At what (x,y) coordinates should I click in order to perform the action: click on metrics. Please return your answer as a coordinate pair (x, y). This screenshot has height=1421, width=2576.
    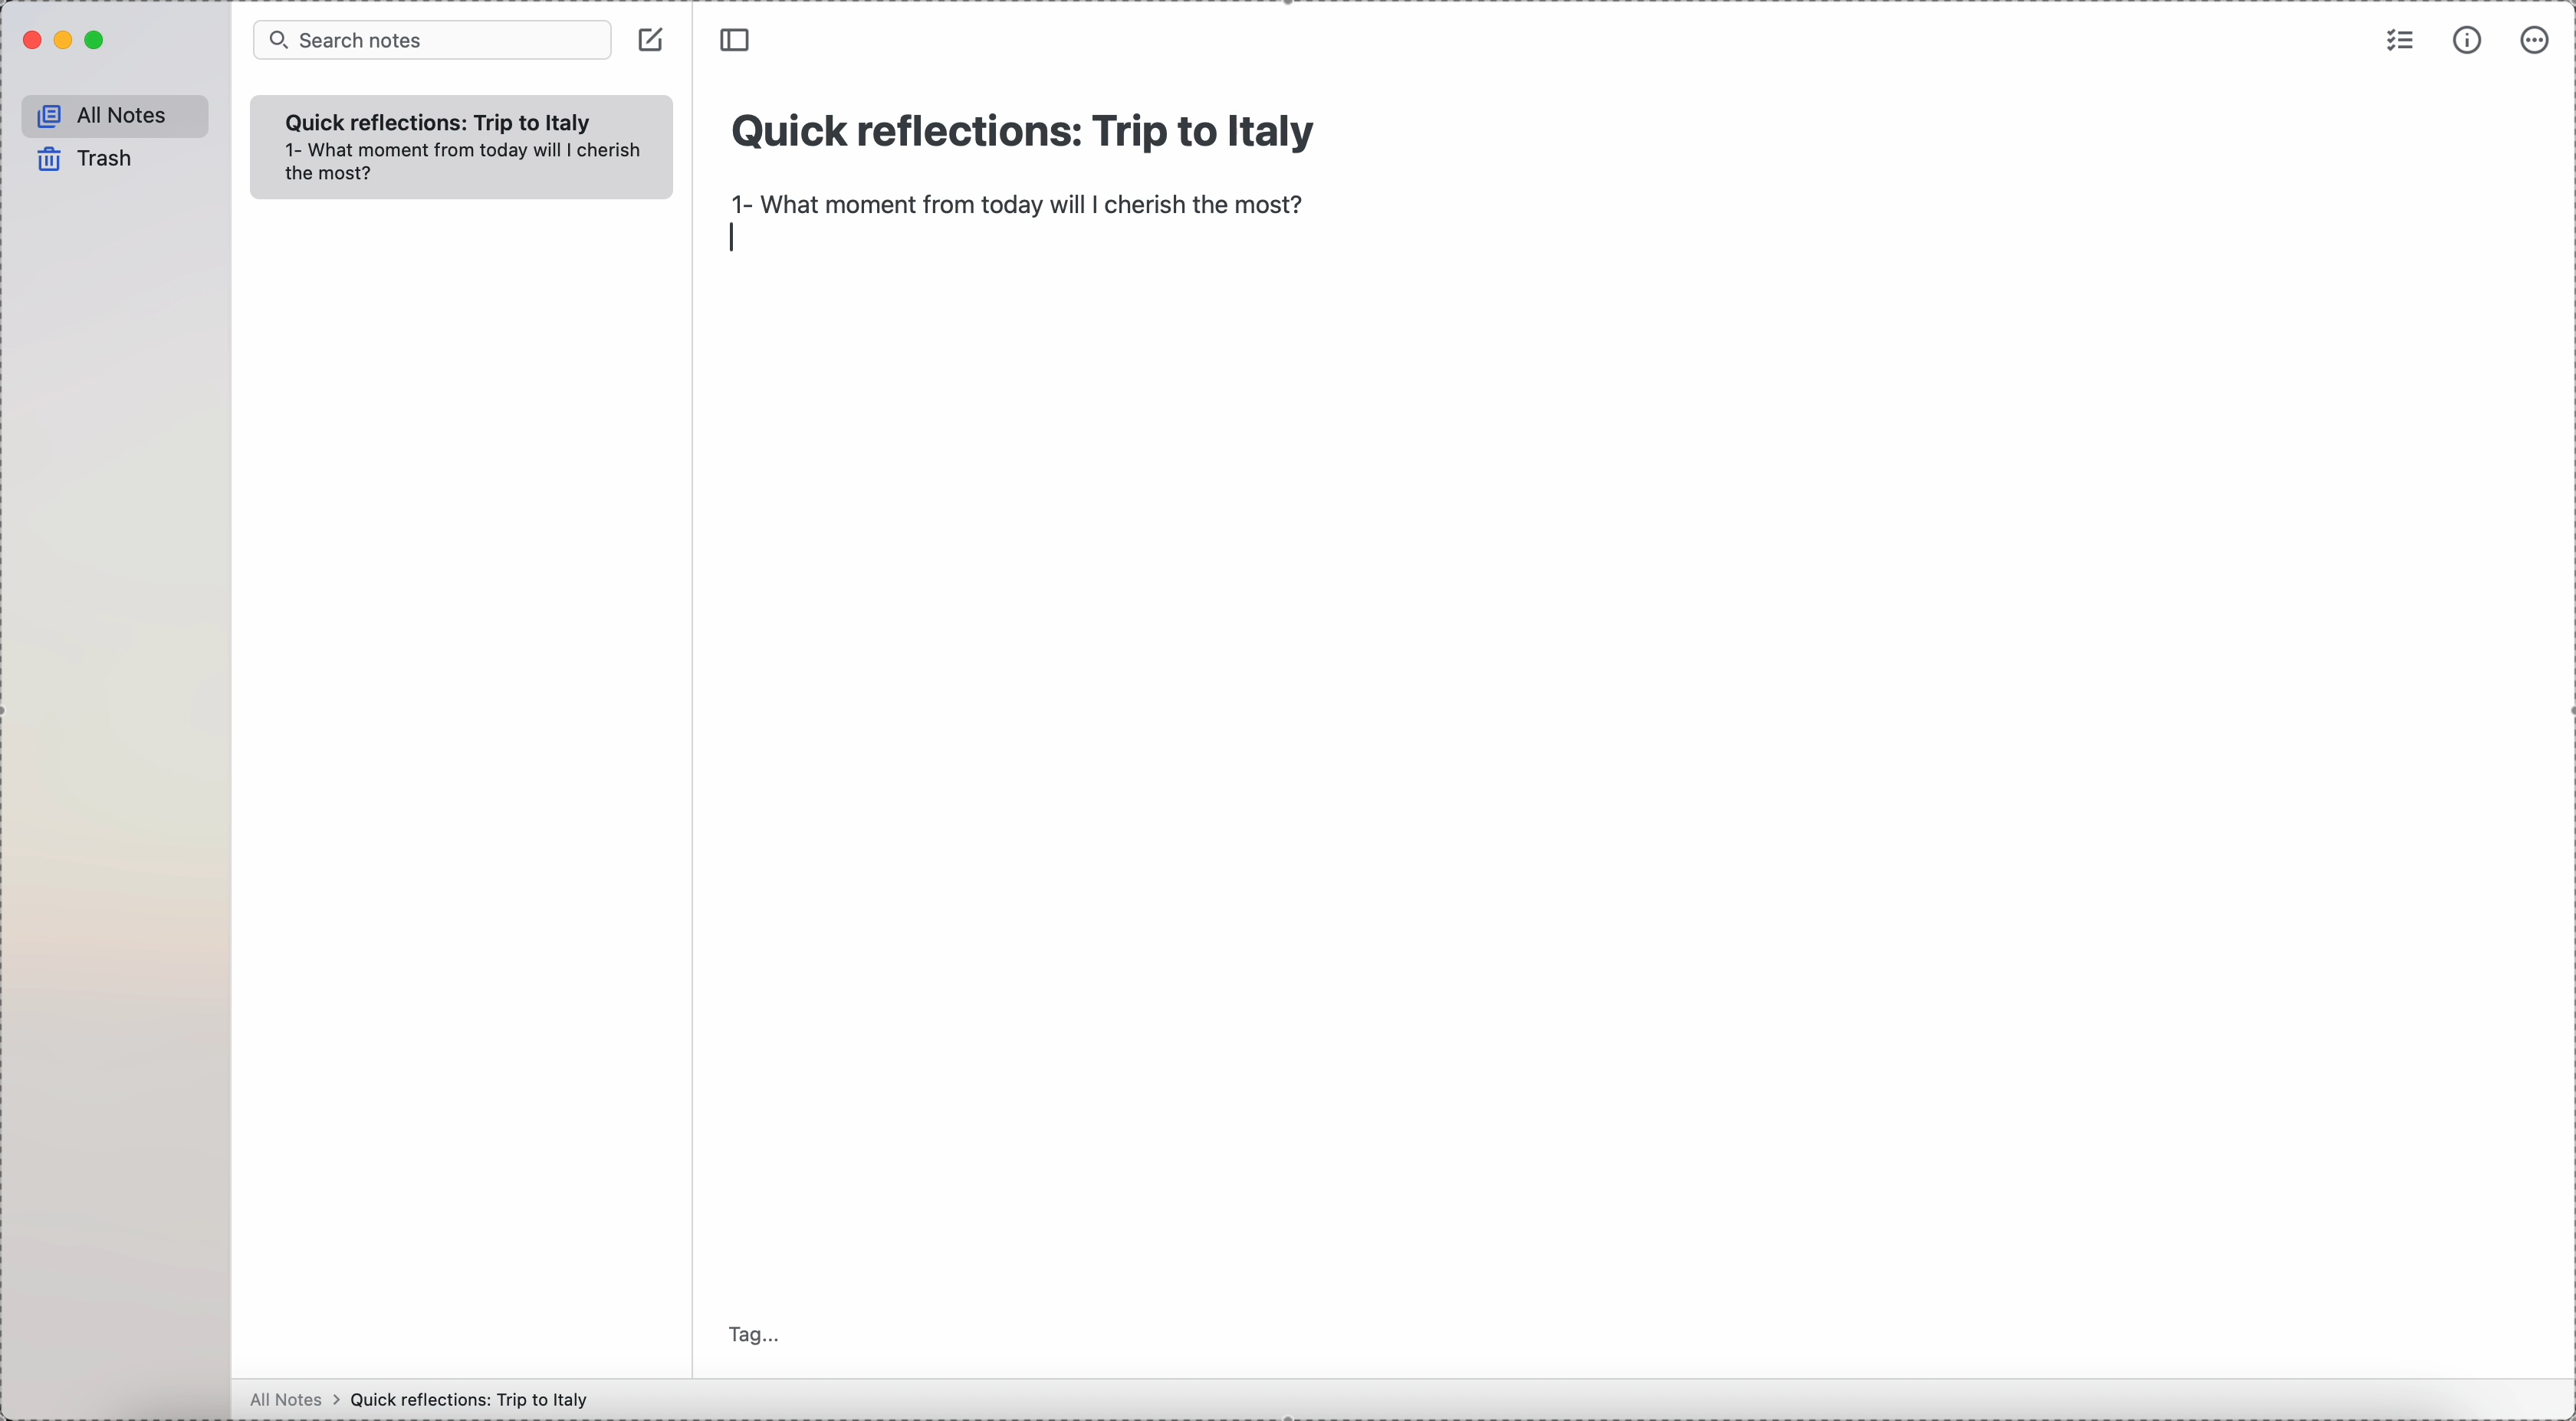
    Looking at the image, I should click on (2470, 39).